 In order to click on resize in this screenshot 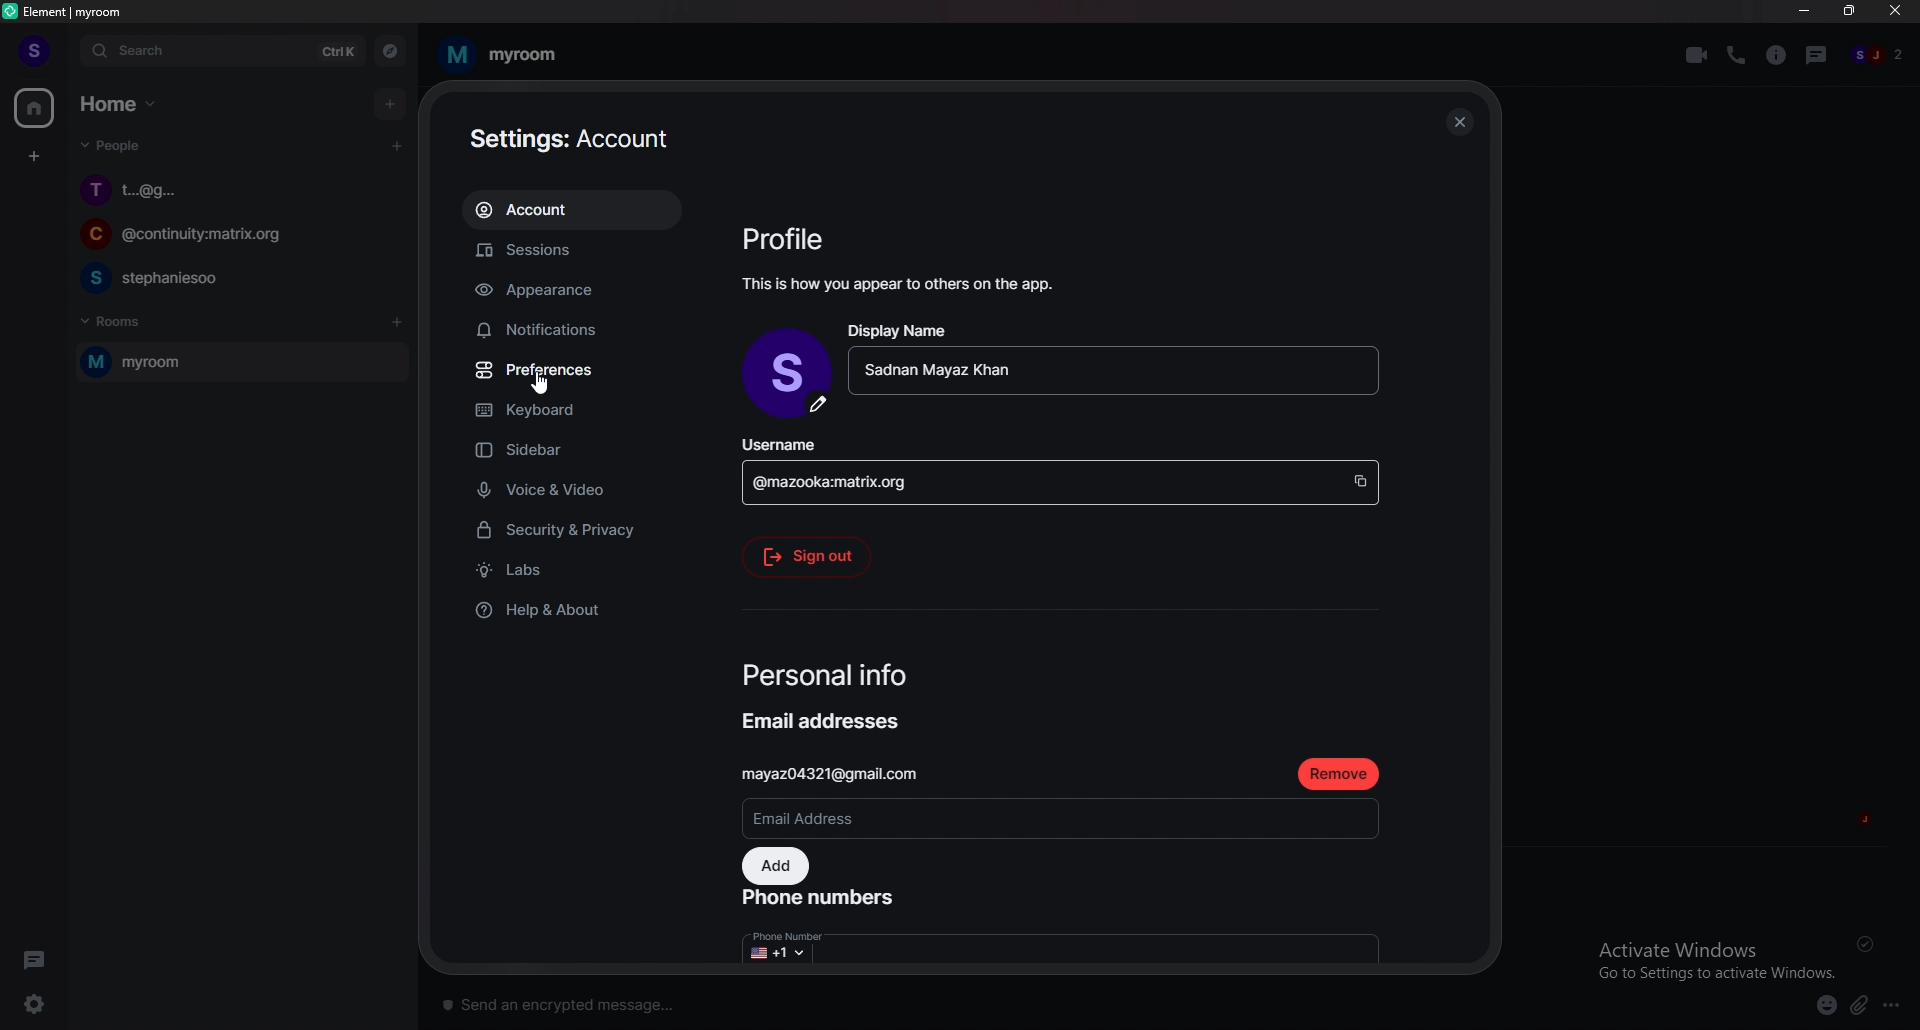, I will do `click(1852, 11)`.